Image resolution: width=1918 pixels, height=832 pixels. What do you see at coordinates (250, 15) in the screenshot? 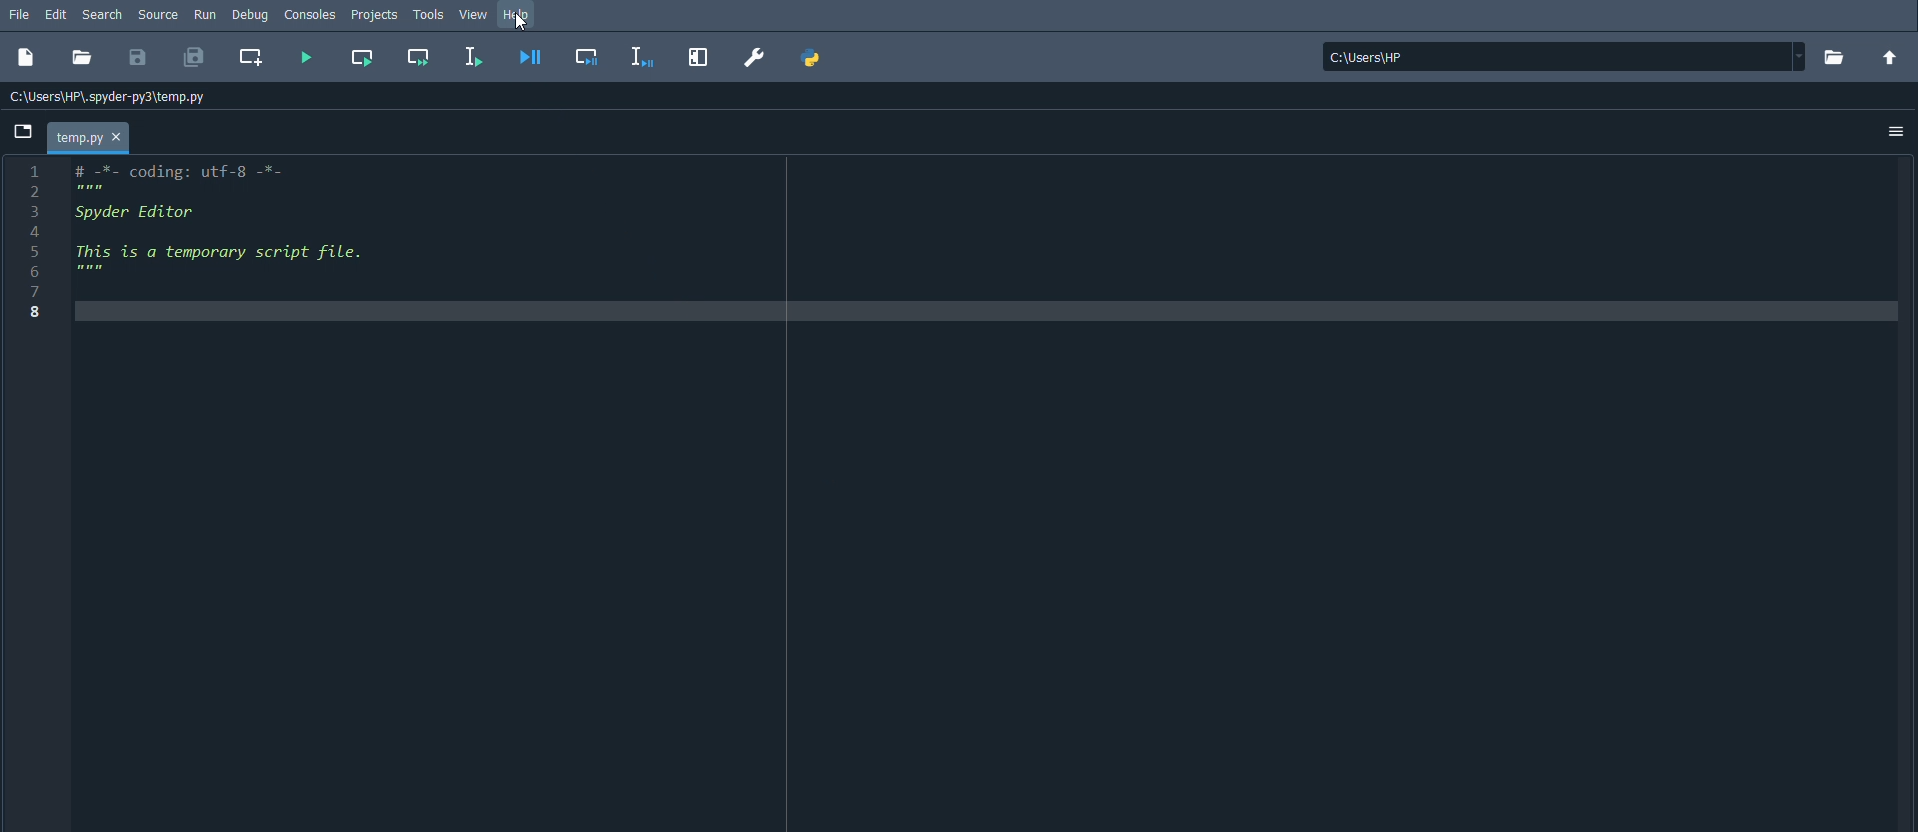
I see `Debug` at bounding box center [250, 15].